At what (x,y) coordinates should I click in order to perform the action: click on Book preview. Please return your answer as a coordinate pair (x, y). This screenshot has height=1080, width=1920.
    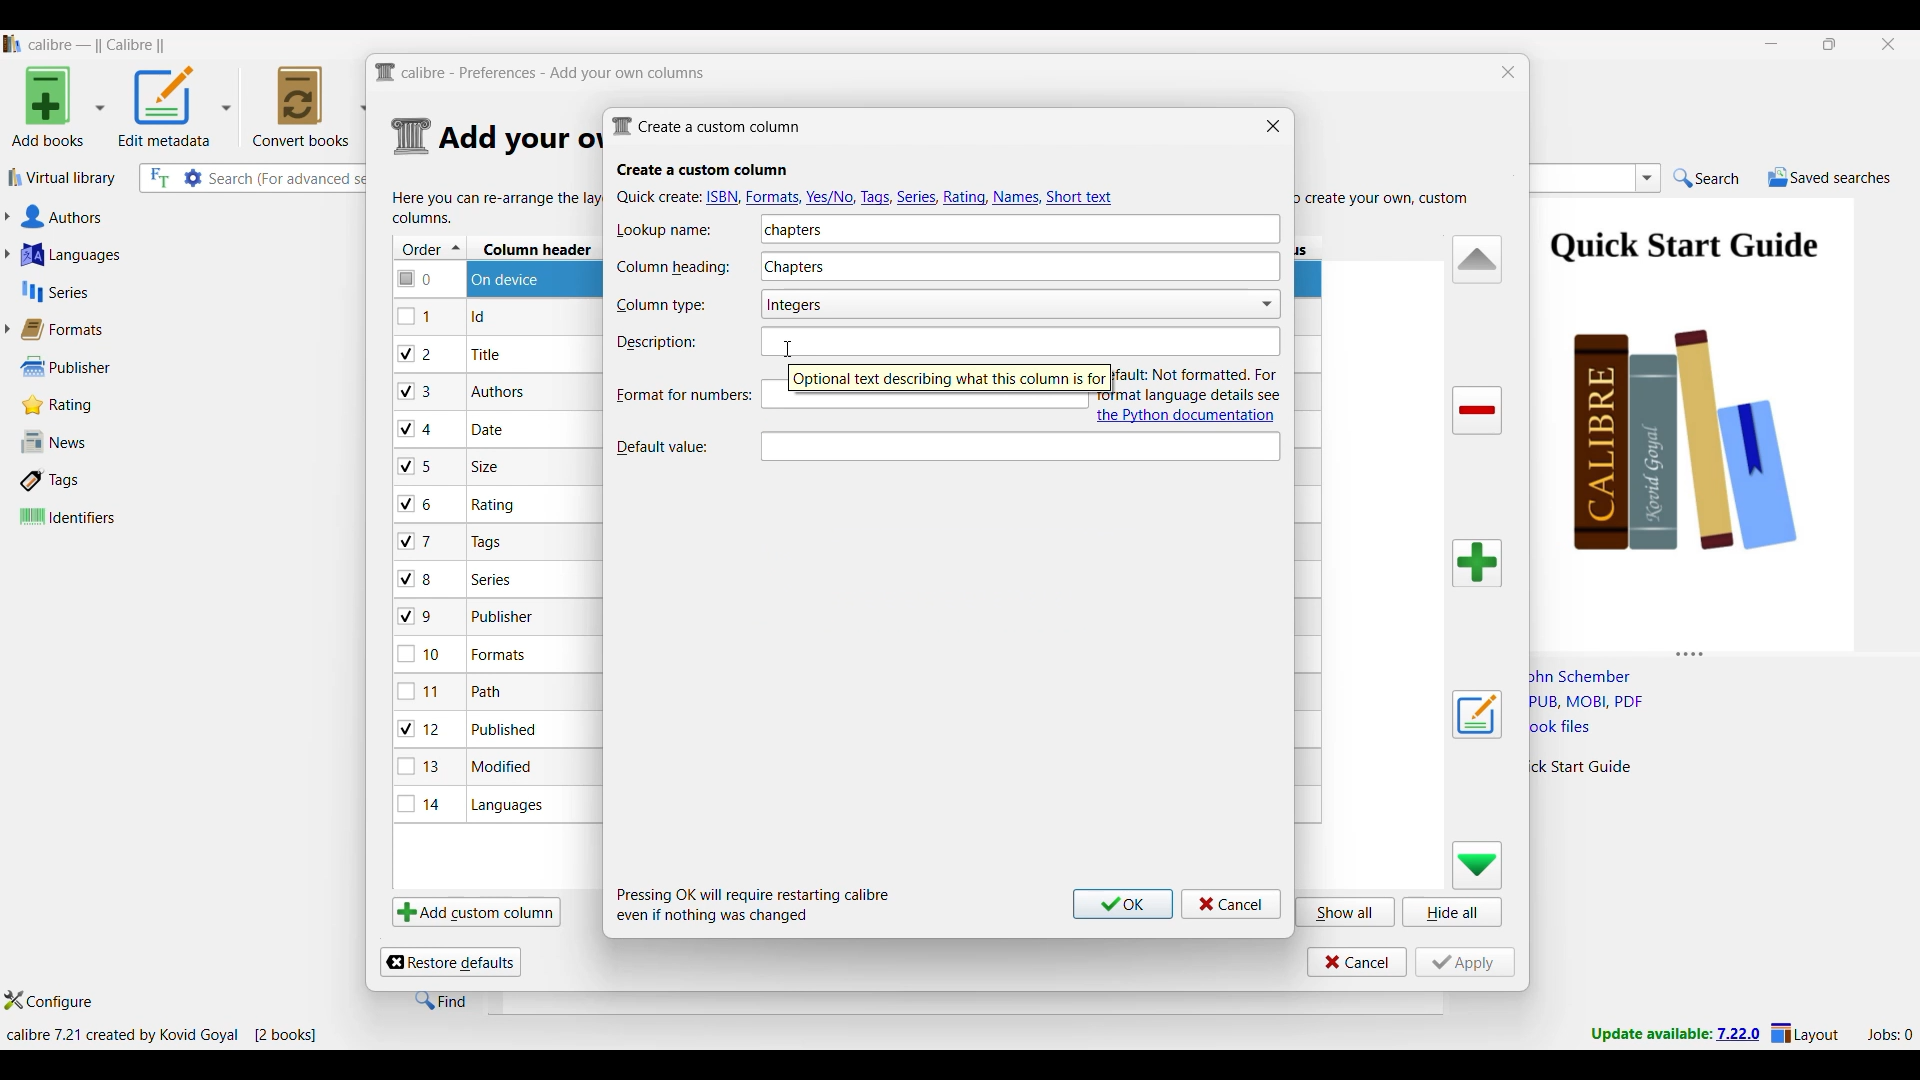
    Looking at the image, I should click on (1718, 417).